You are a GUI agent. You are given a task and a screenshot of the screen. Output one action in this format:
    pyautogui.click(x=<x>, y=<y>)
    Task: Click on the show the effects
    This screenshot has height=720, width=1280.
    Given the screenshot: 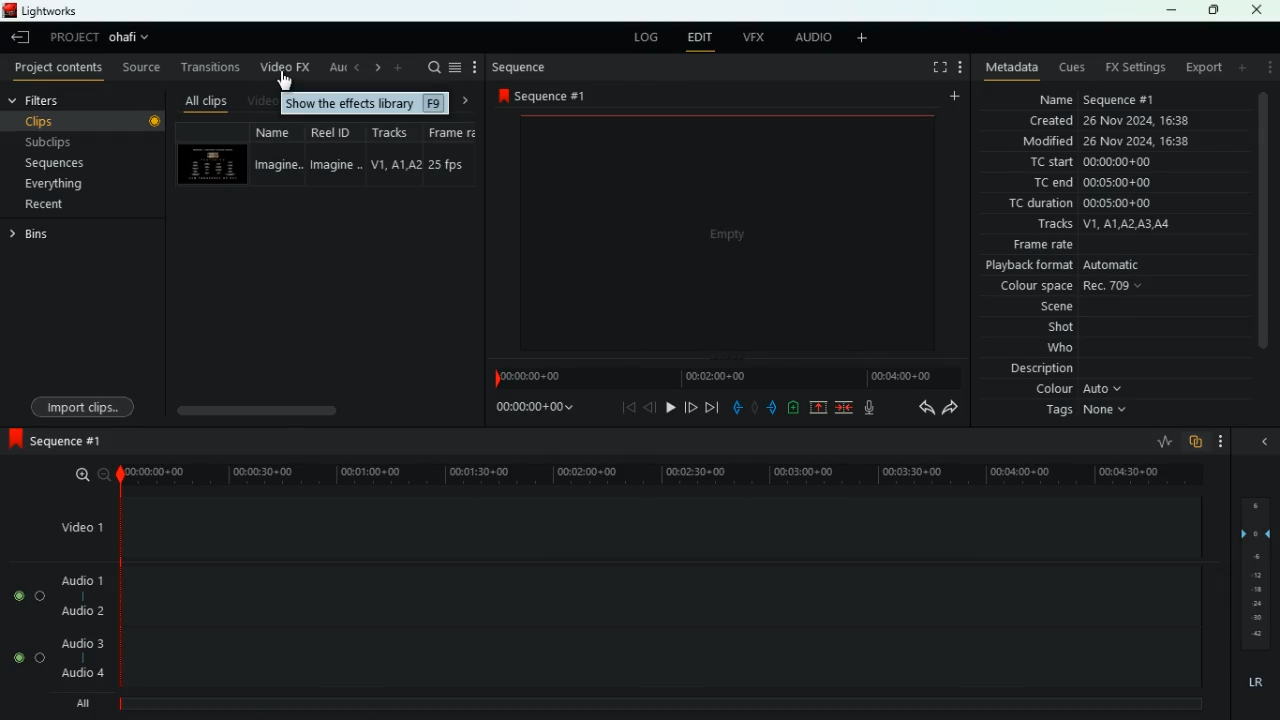 What is the action you would take?
    pyautogui.click(x=365, y=103)
    